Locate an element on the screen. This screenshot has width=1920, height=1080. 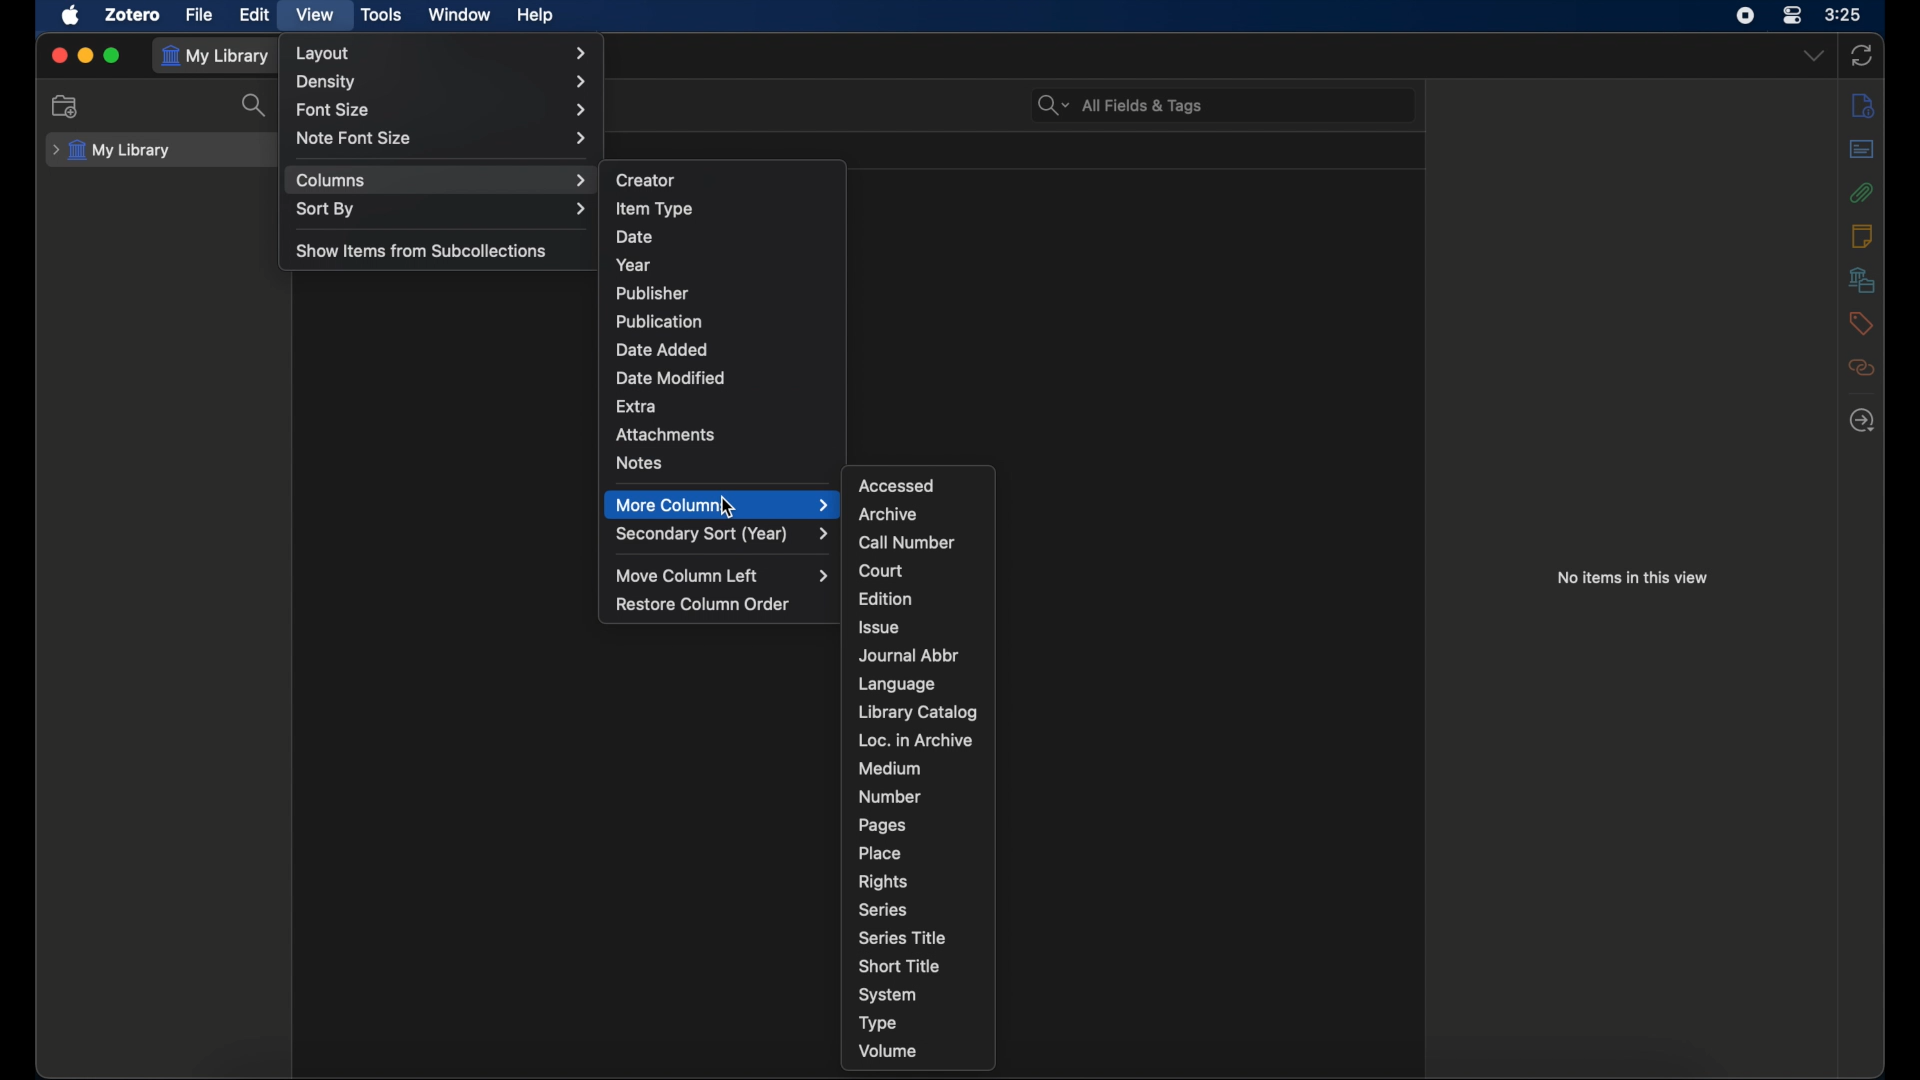
window is located at coordinates (458, 15).